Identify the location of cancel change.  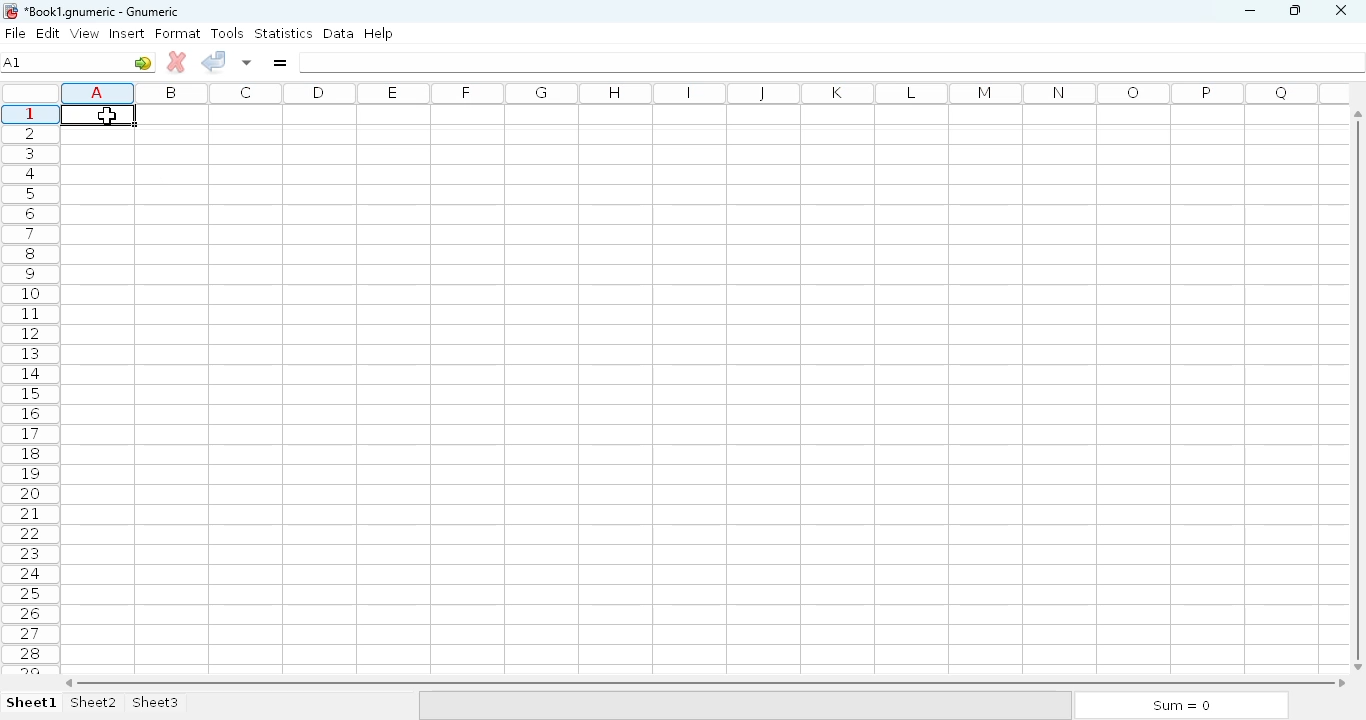
(177, 62).